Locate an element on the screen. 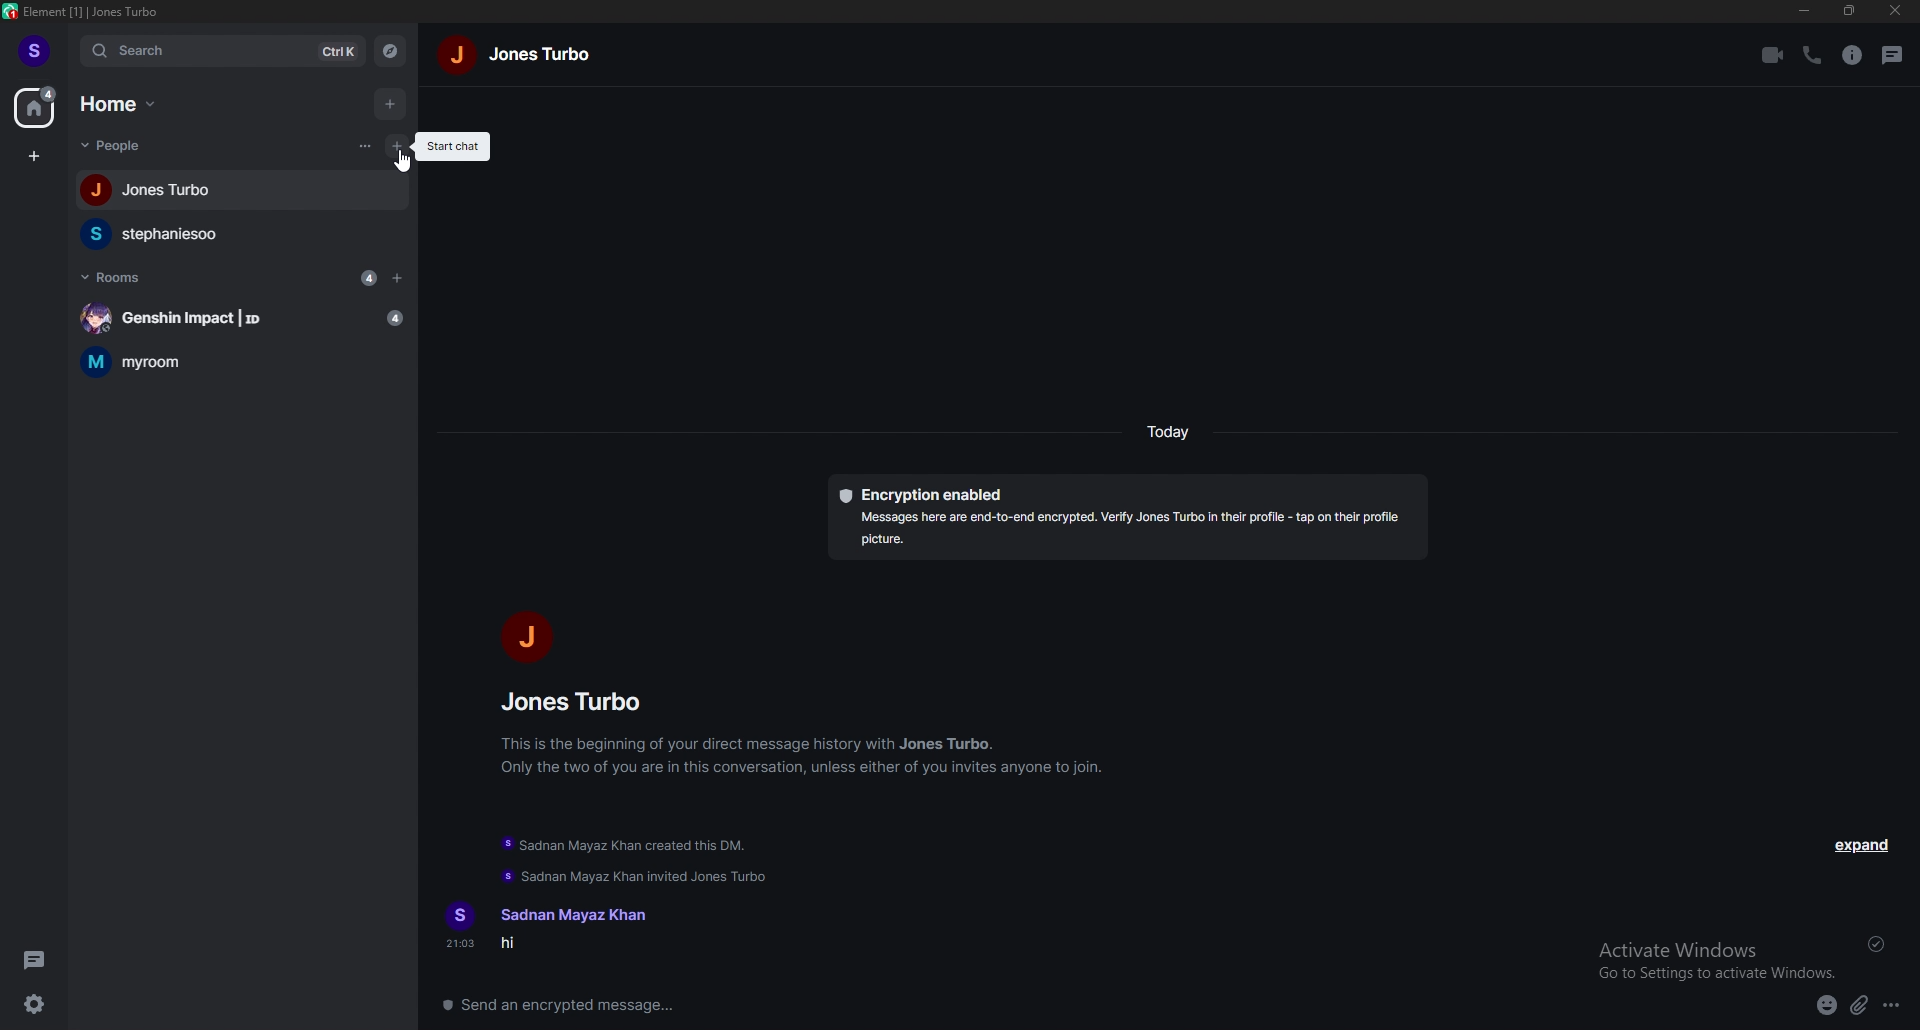  sent is located at coordinates (1874, 945).